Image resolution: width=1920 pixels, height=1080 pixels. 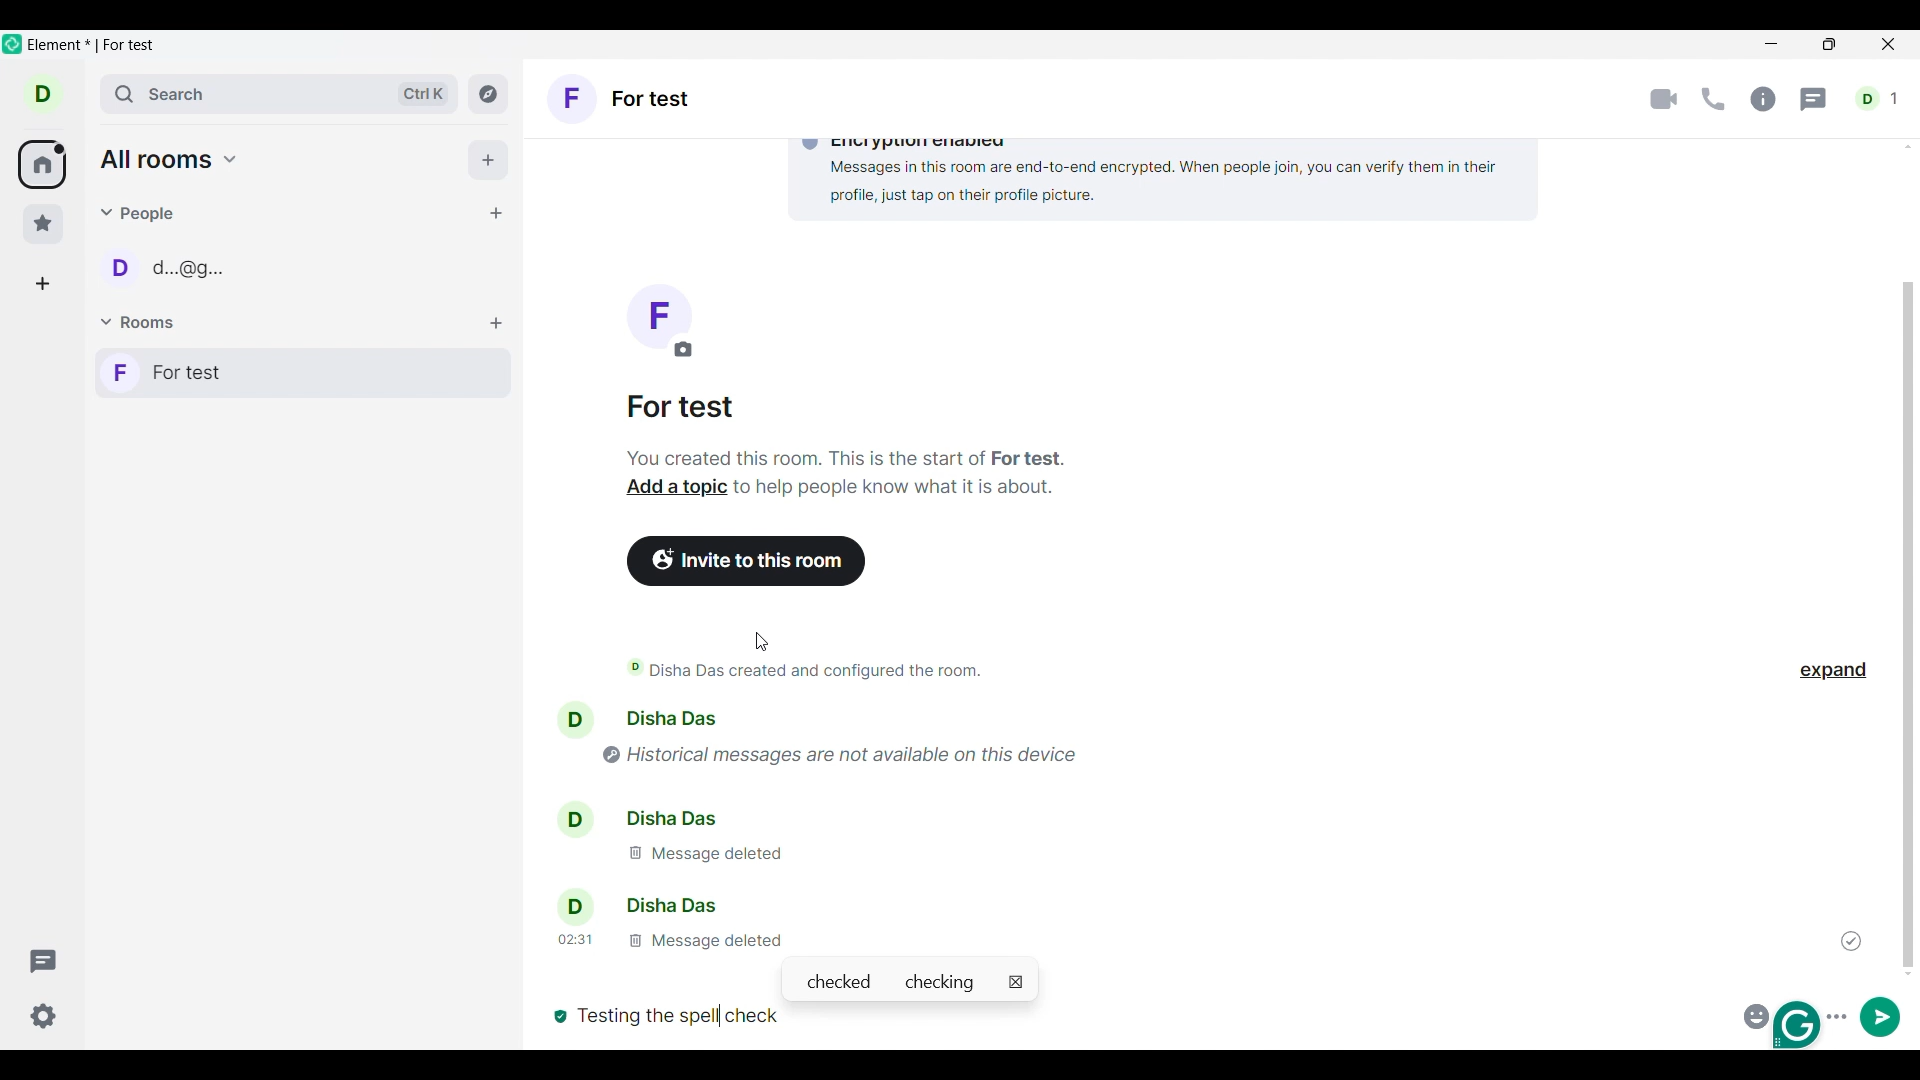 I want to click on Current settings, so click(x=44, y=1016).